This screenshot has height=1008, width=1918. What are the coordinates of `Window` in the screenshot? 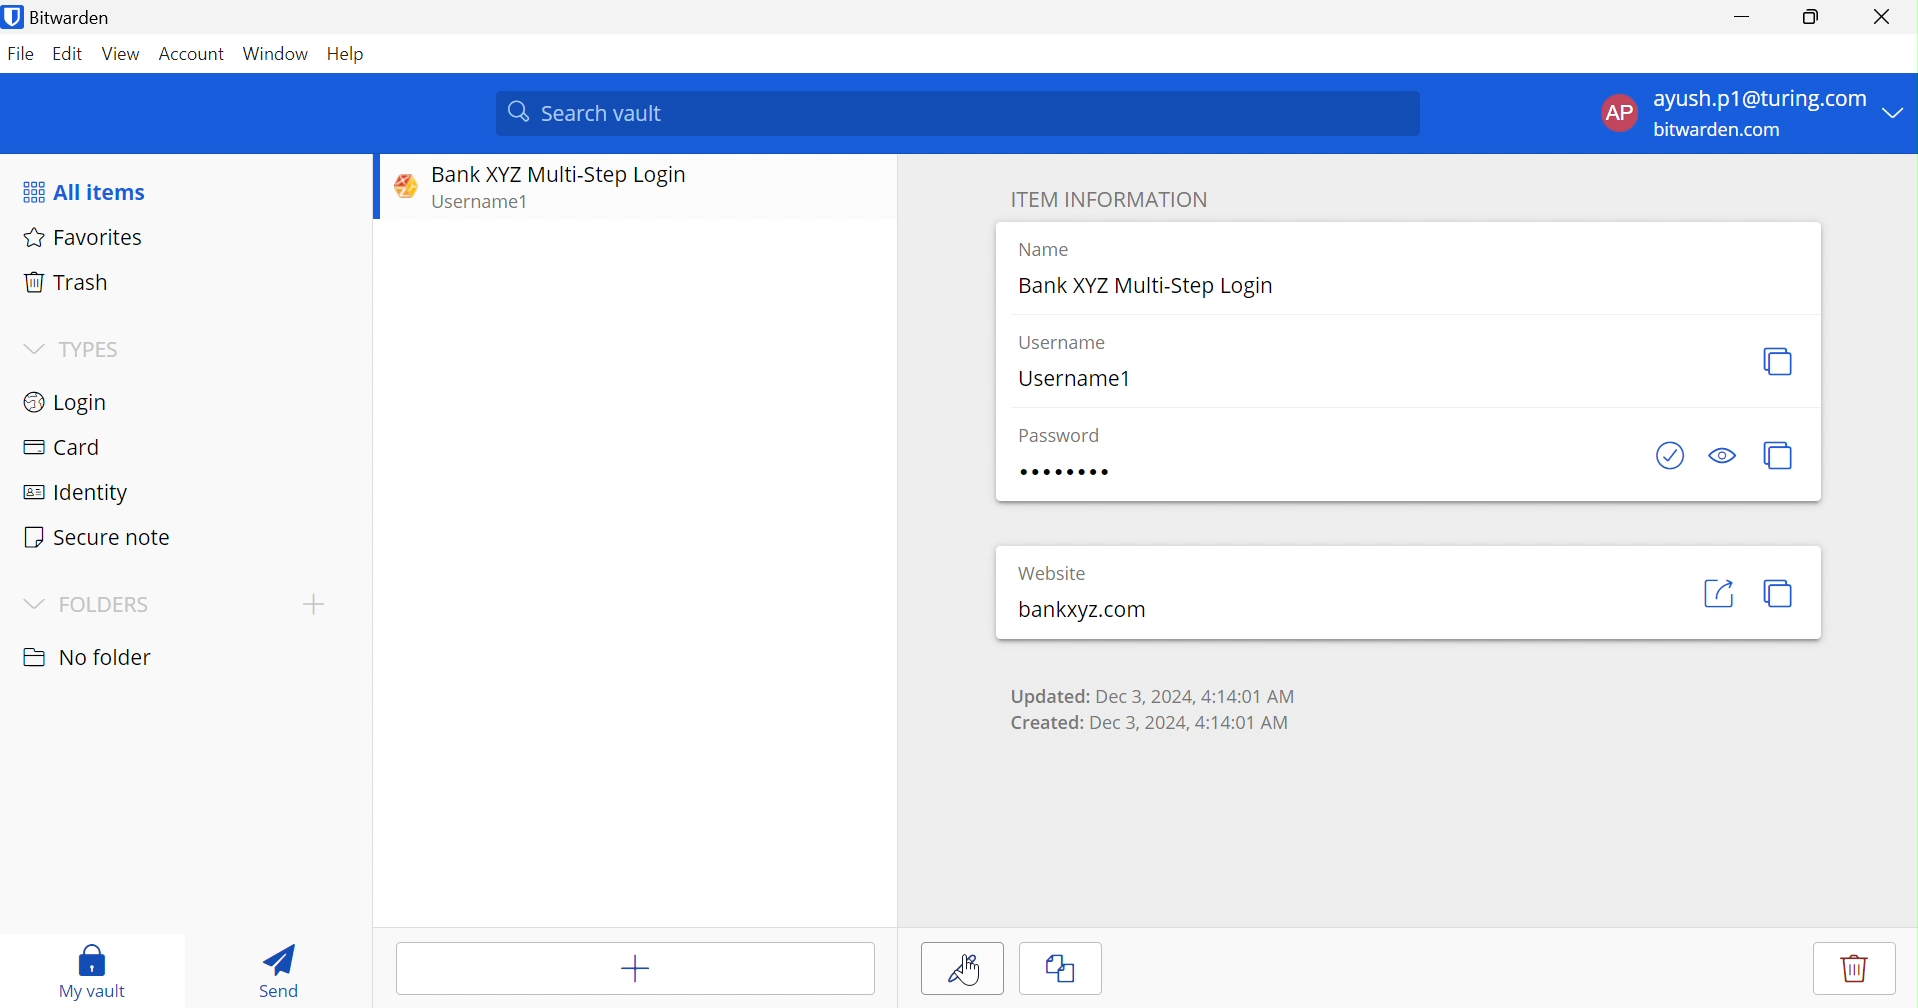 It's located at (276, 56).